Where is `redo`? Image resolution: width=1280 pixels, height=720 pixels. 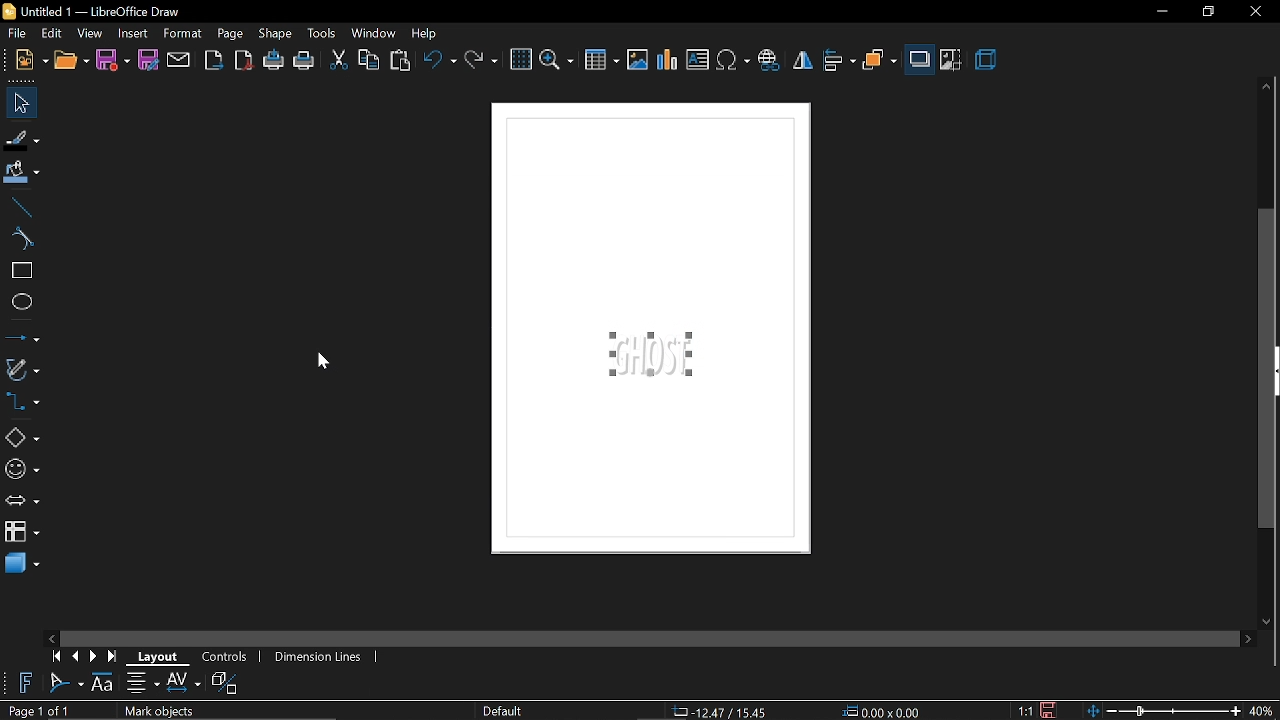
redo is located at coordinates (482, 62).